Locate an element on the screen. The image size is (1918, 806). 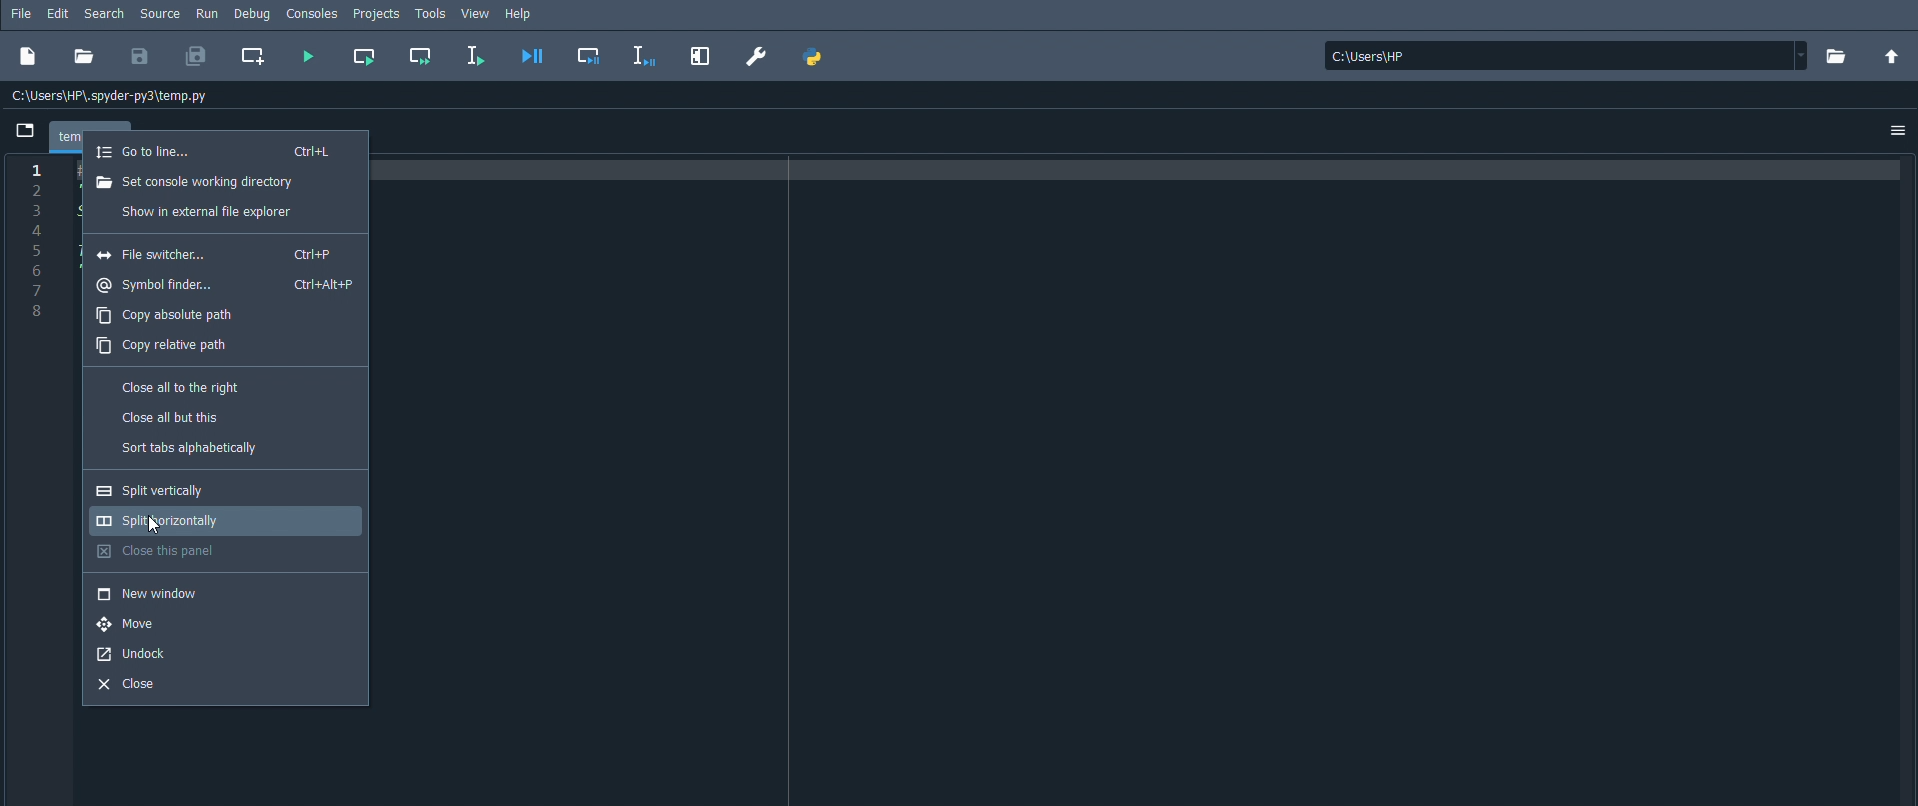
Help is located at coordinates (519, 15).